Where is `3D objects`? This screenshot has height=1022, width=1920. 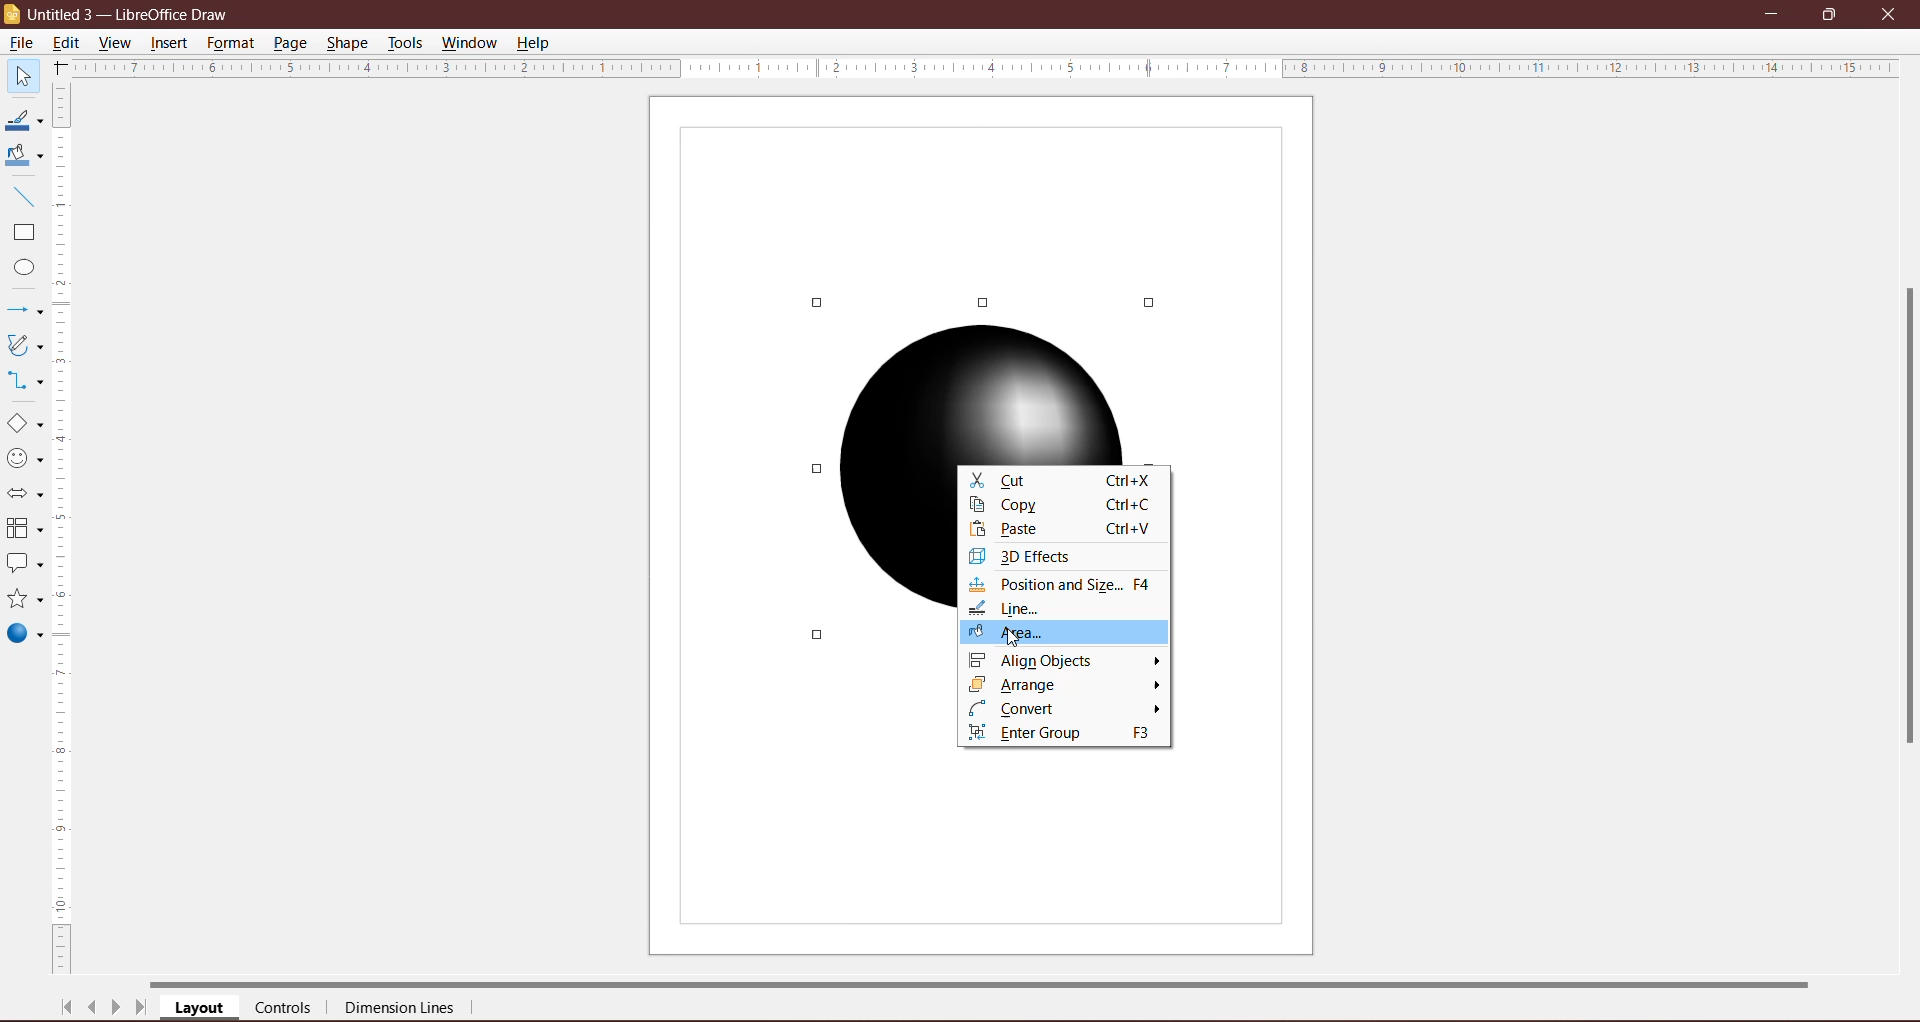
3D objects is located at coordinates (24, 636).